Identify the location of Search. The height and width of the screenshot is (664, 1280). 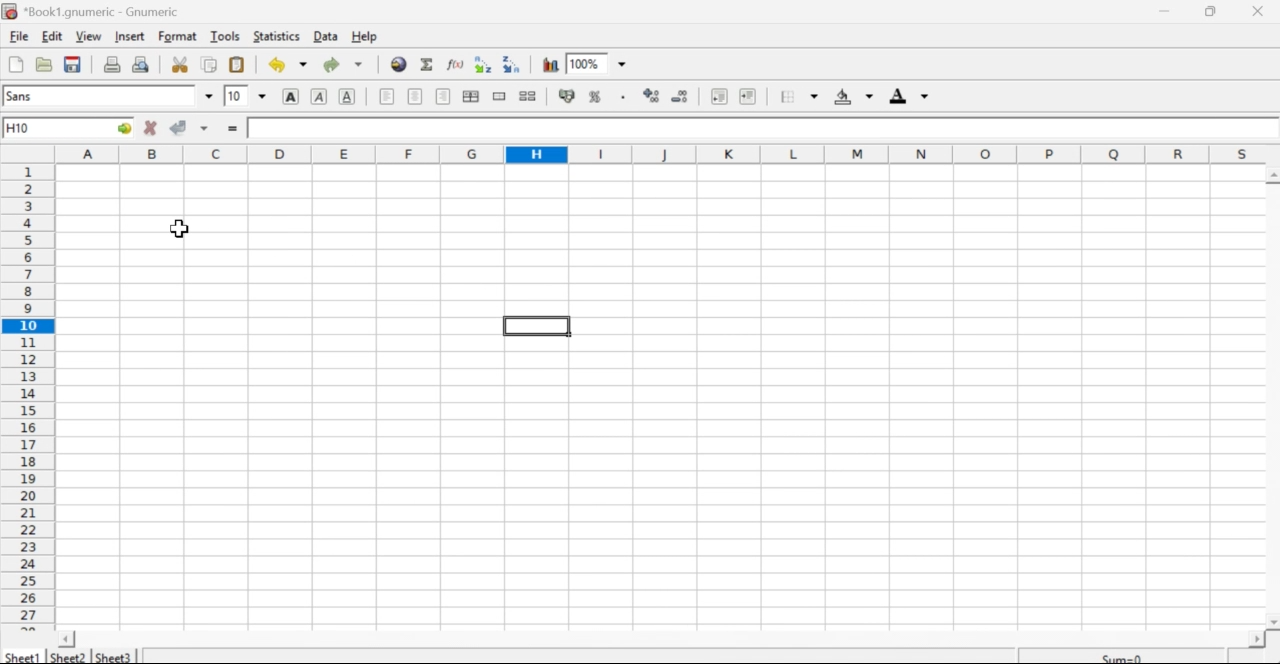
(398, 63).